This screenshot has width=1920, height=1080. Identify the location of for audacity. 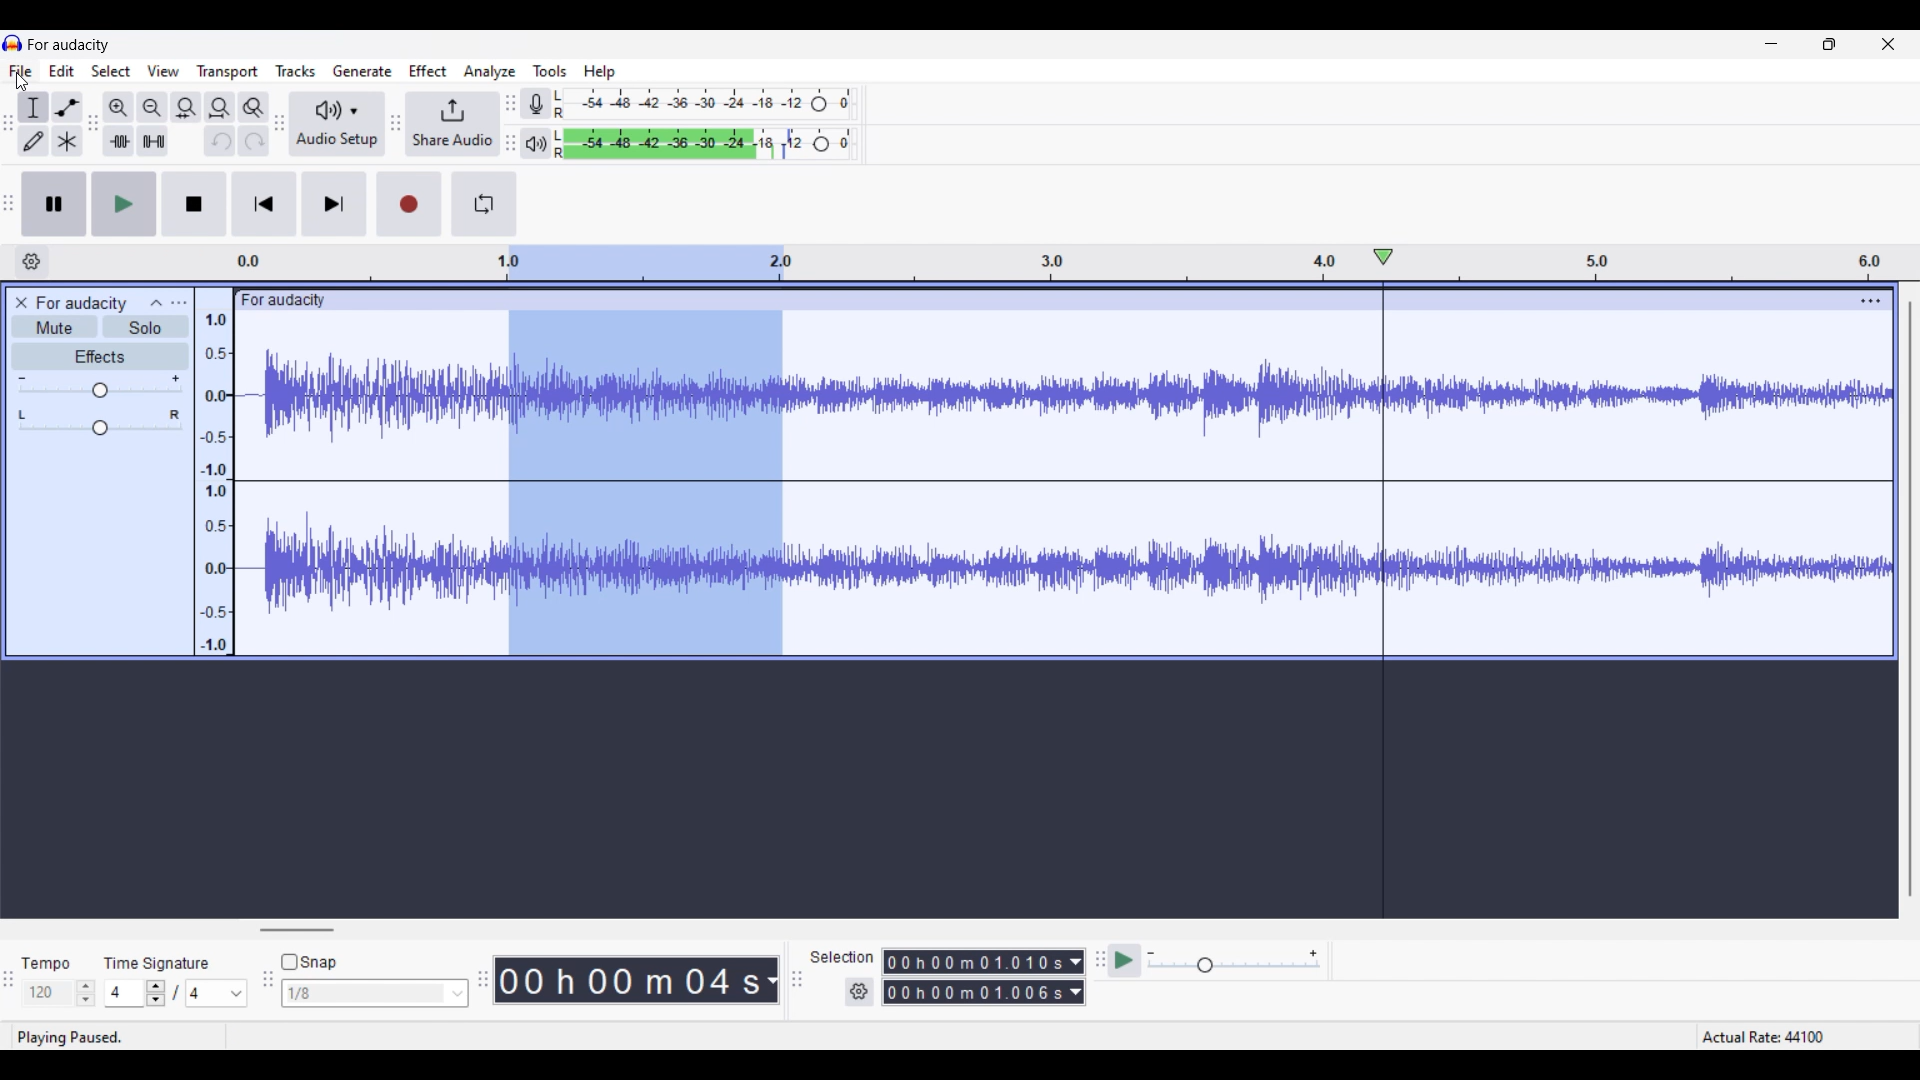
(69, 45).